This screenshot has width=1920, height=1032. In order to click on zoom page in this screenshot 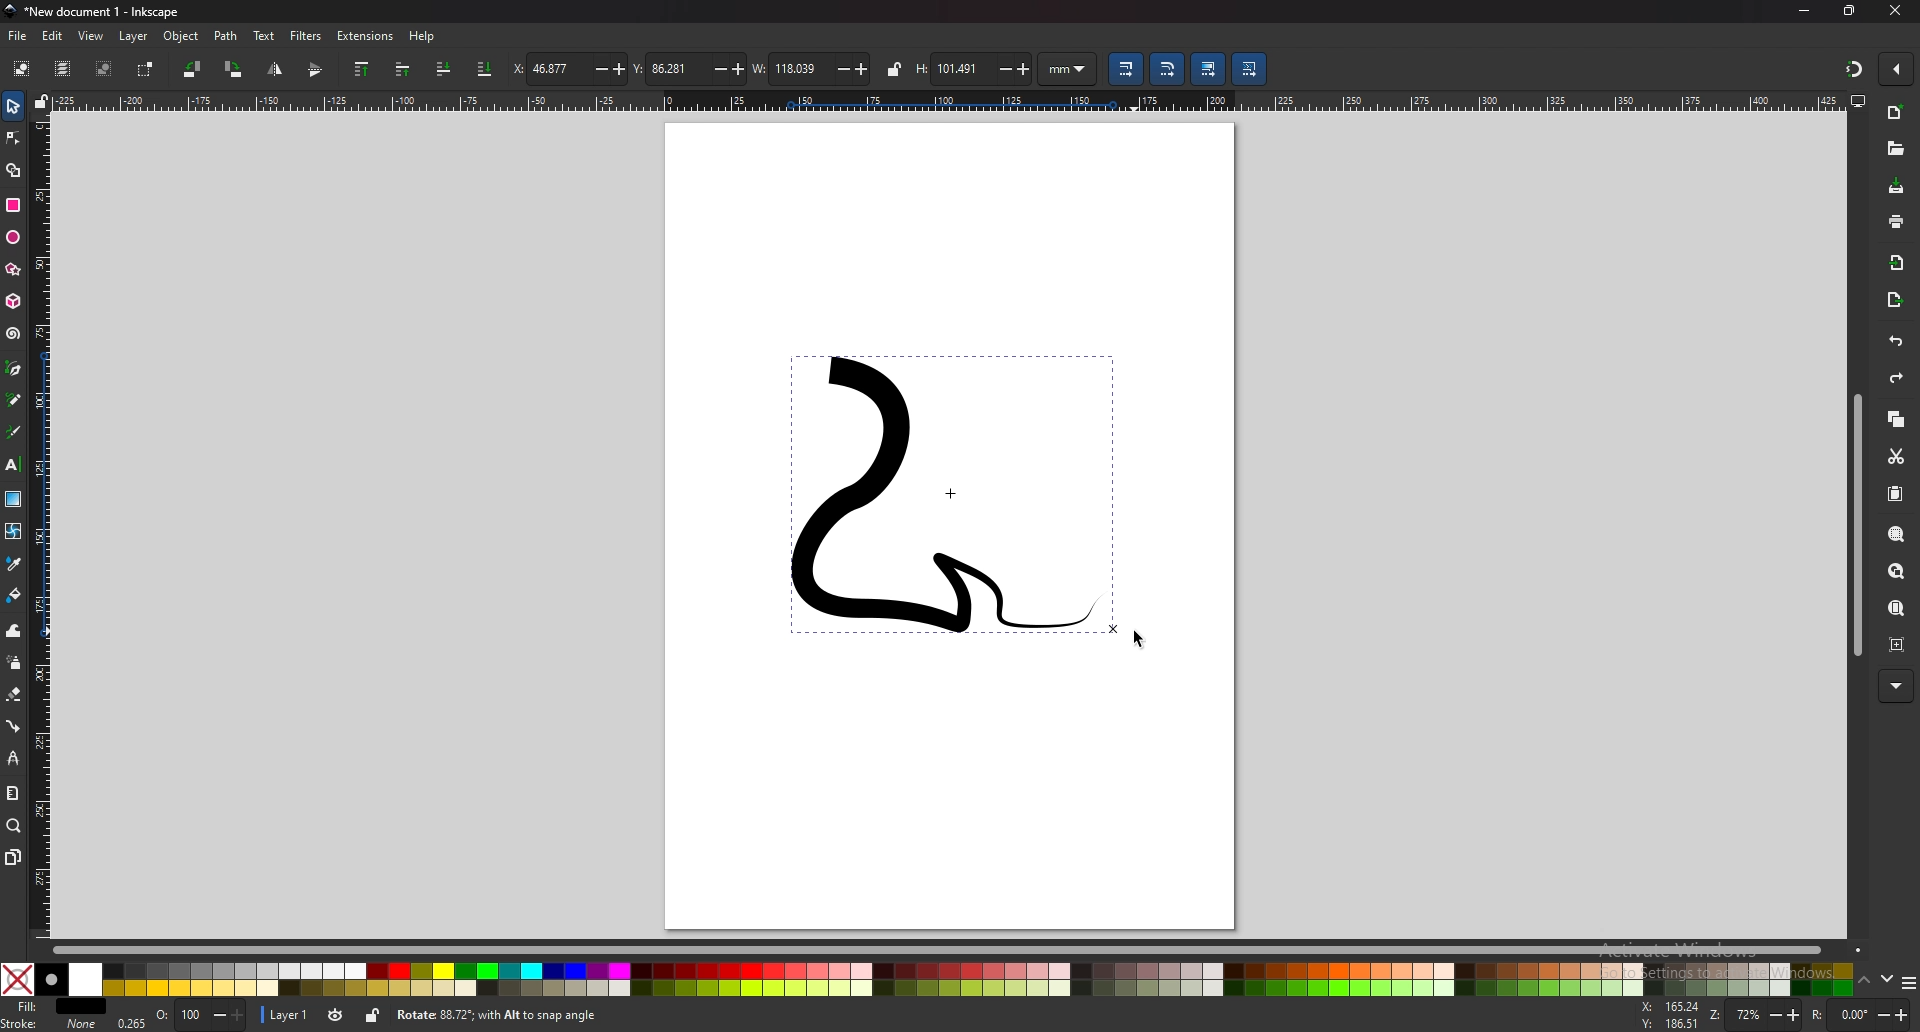, I will do `click(1896, 609)`.